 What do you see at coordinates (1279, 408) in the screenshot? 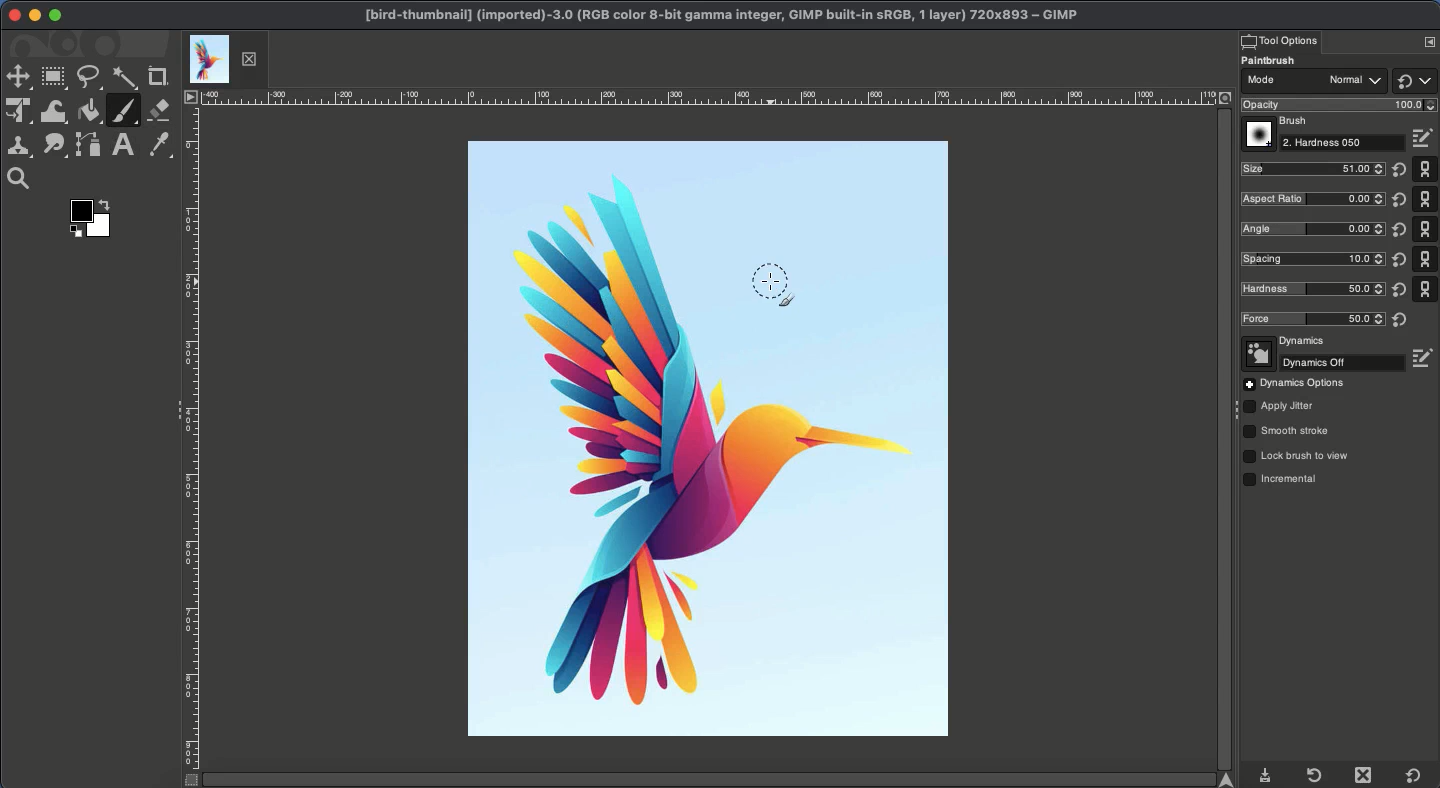
I see `Jitter` at bounding box center [1279, 408].